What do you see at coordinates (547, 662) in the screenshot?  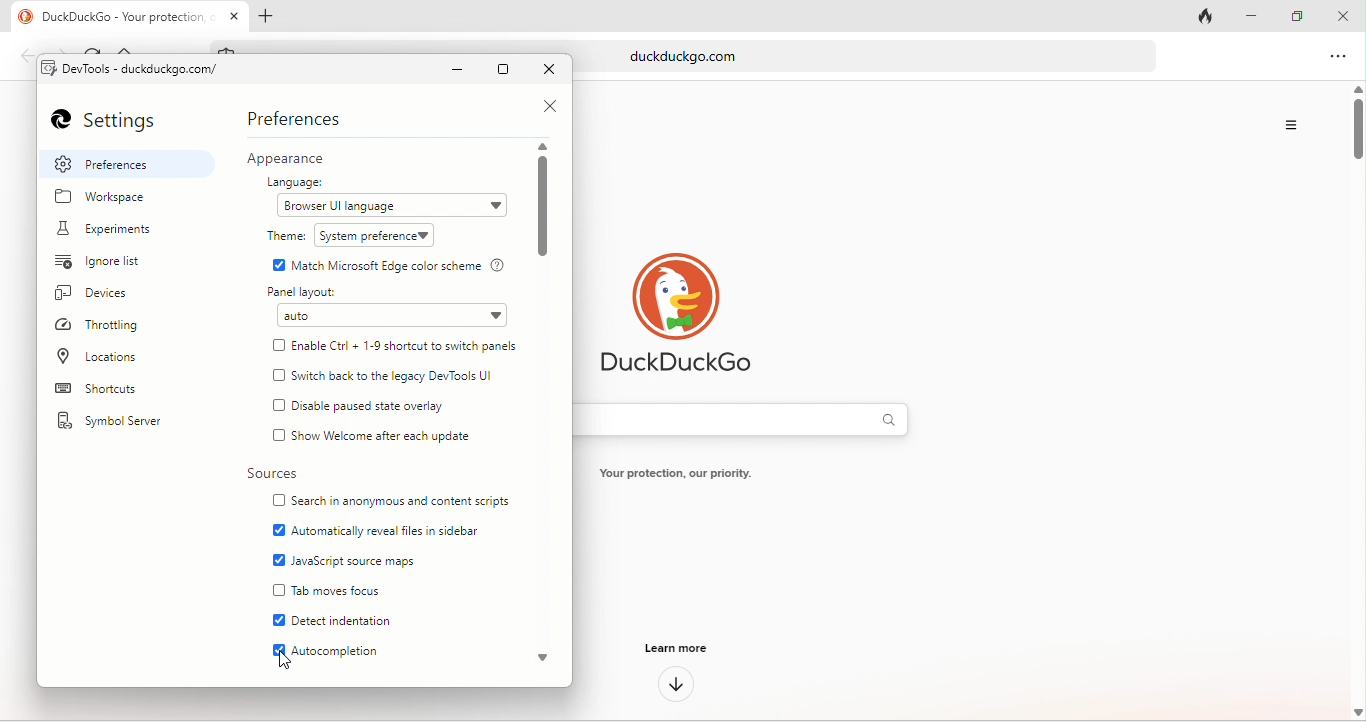 I see `scroll down` at bounding box center [547, 662].